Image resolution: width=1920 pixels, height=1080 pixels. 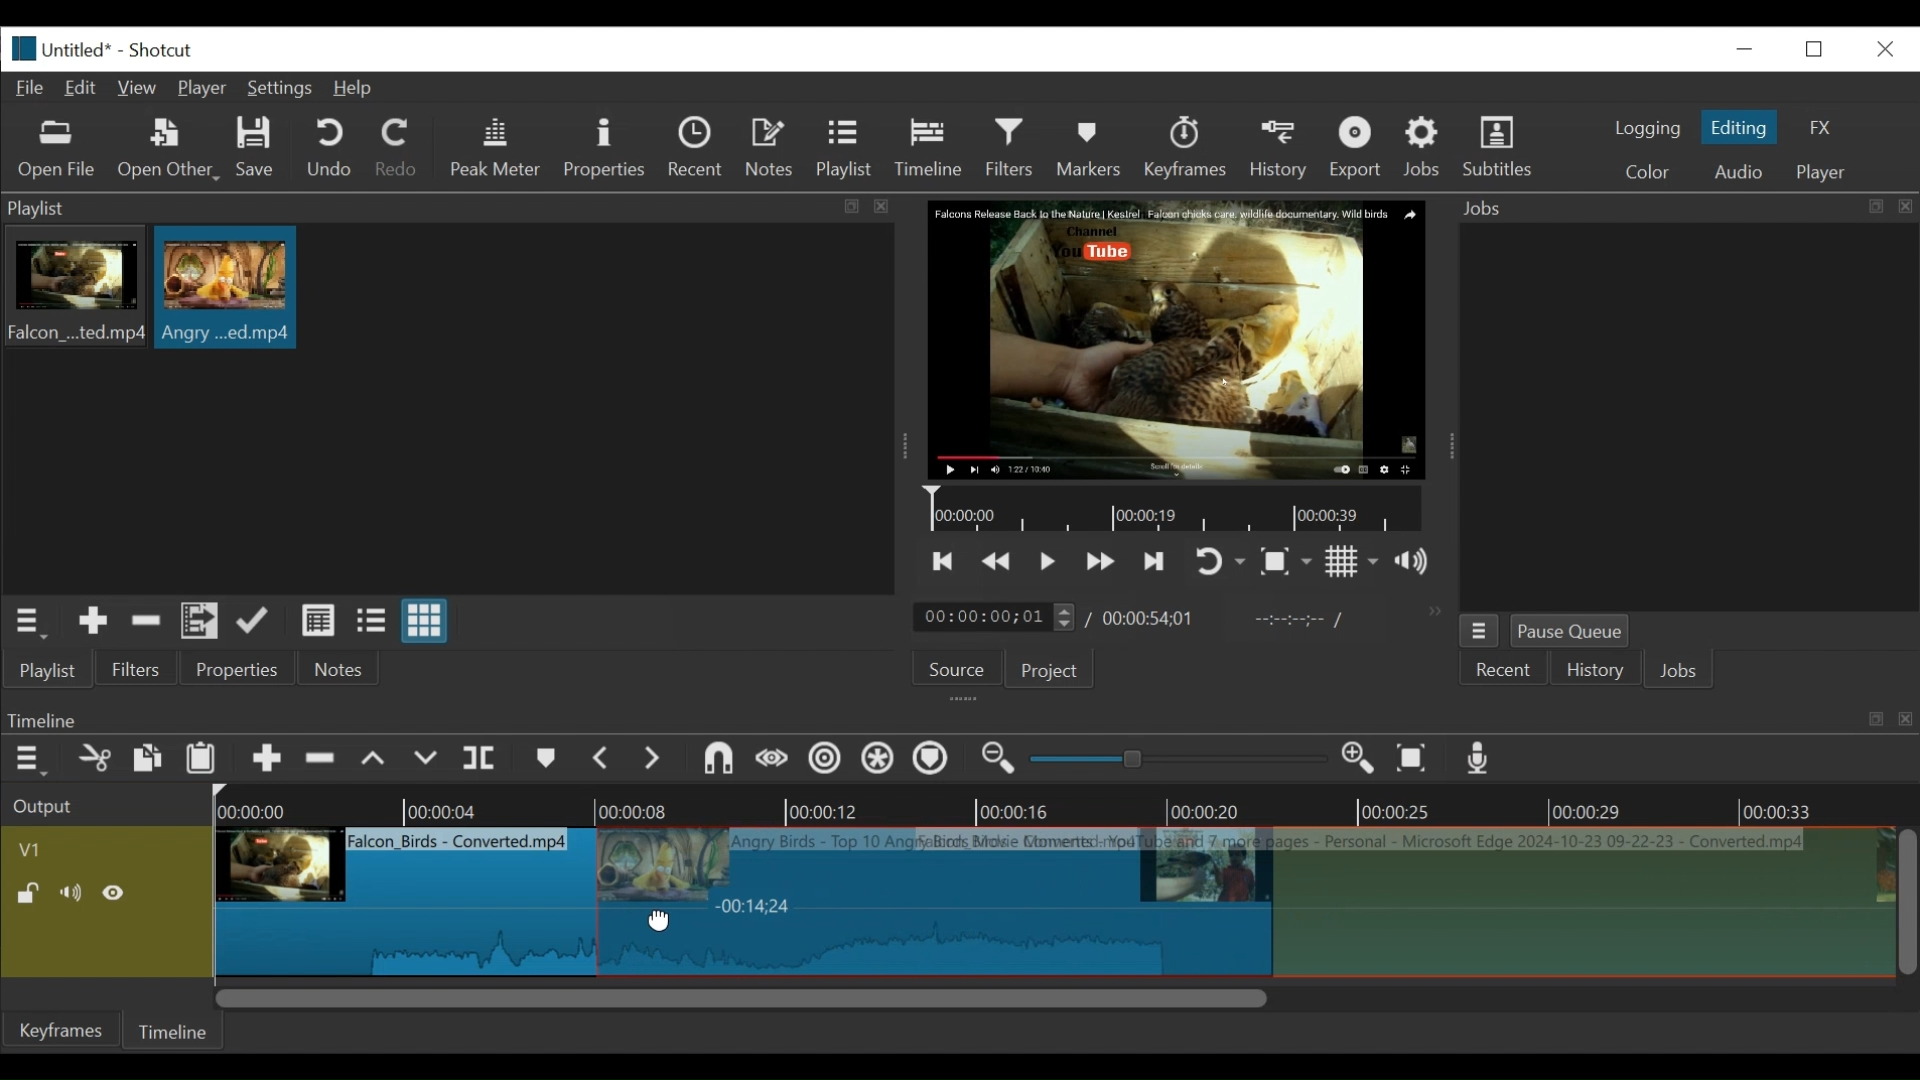 What do you see at coordinates (137, 670) in the screenshot?
I see `Filters` at bounding box center [137, 670].